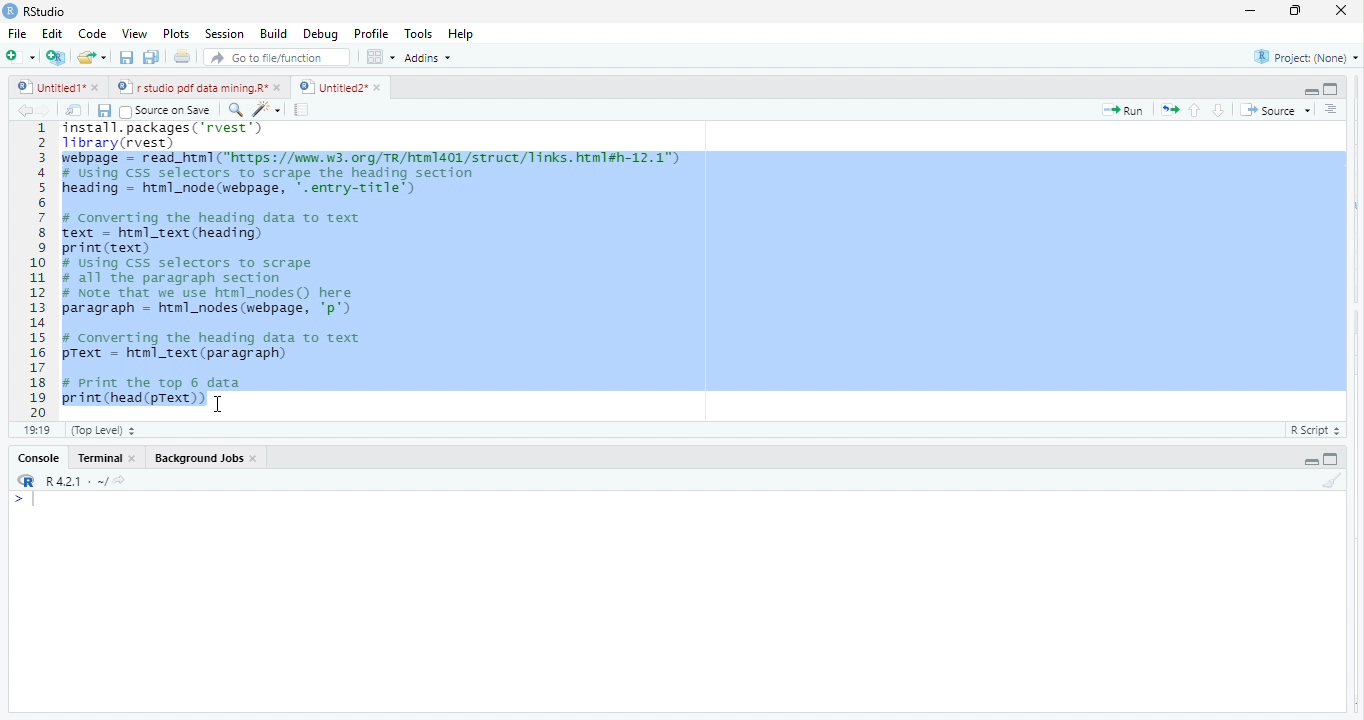 This screenshot has width=1364, height=720. I want to click on go to previous section/chunk, so click(1196, 111).